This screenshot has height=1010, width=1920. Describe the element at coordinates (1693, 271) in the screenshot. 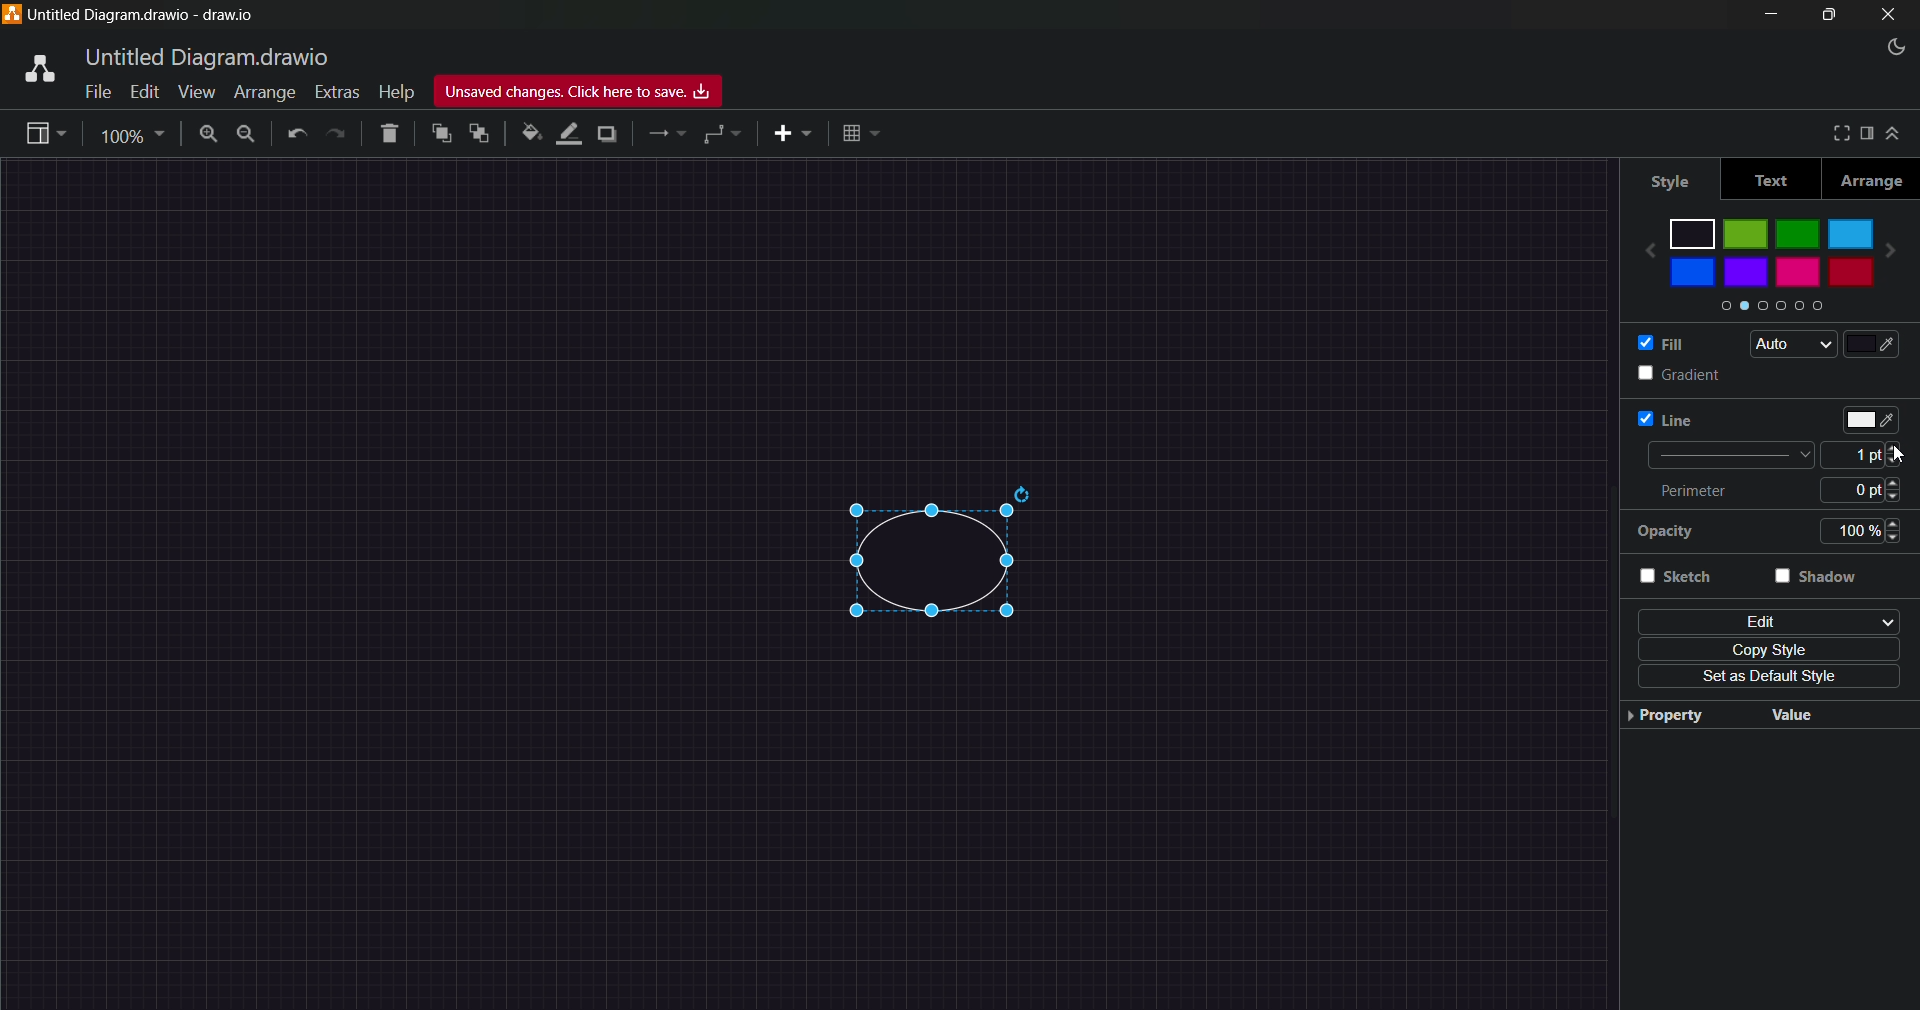

I see `navy blue` at that location.